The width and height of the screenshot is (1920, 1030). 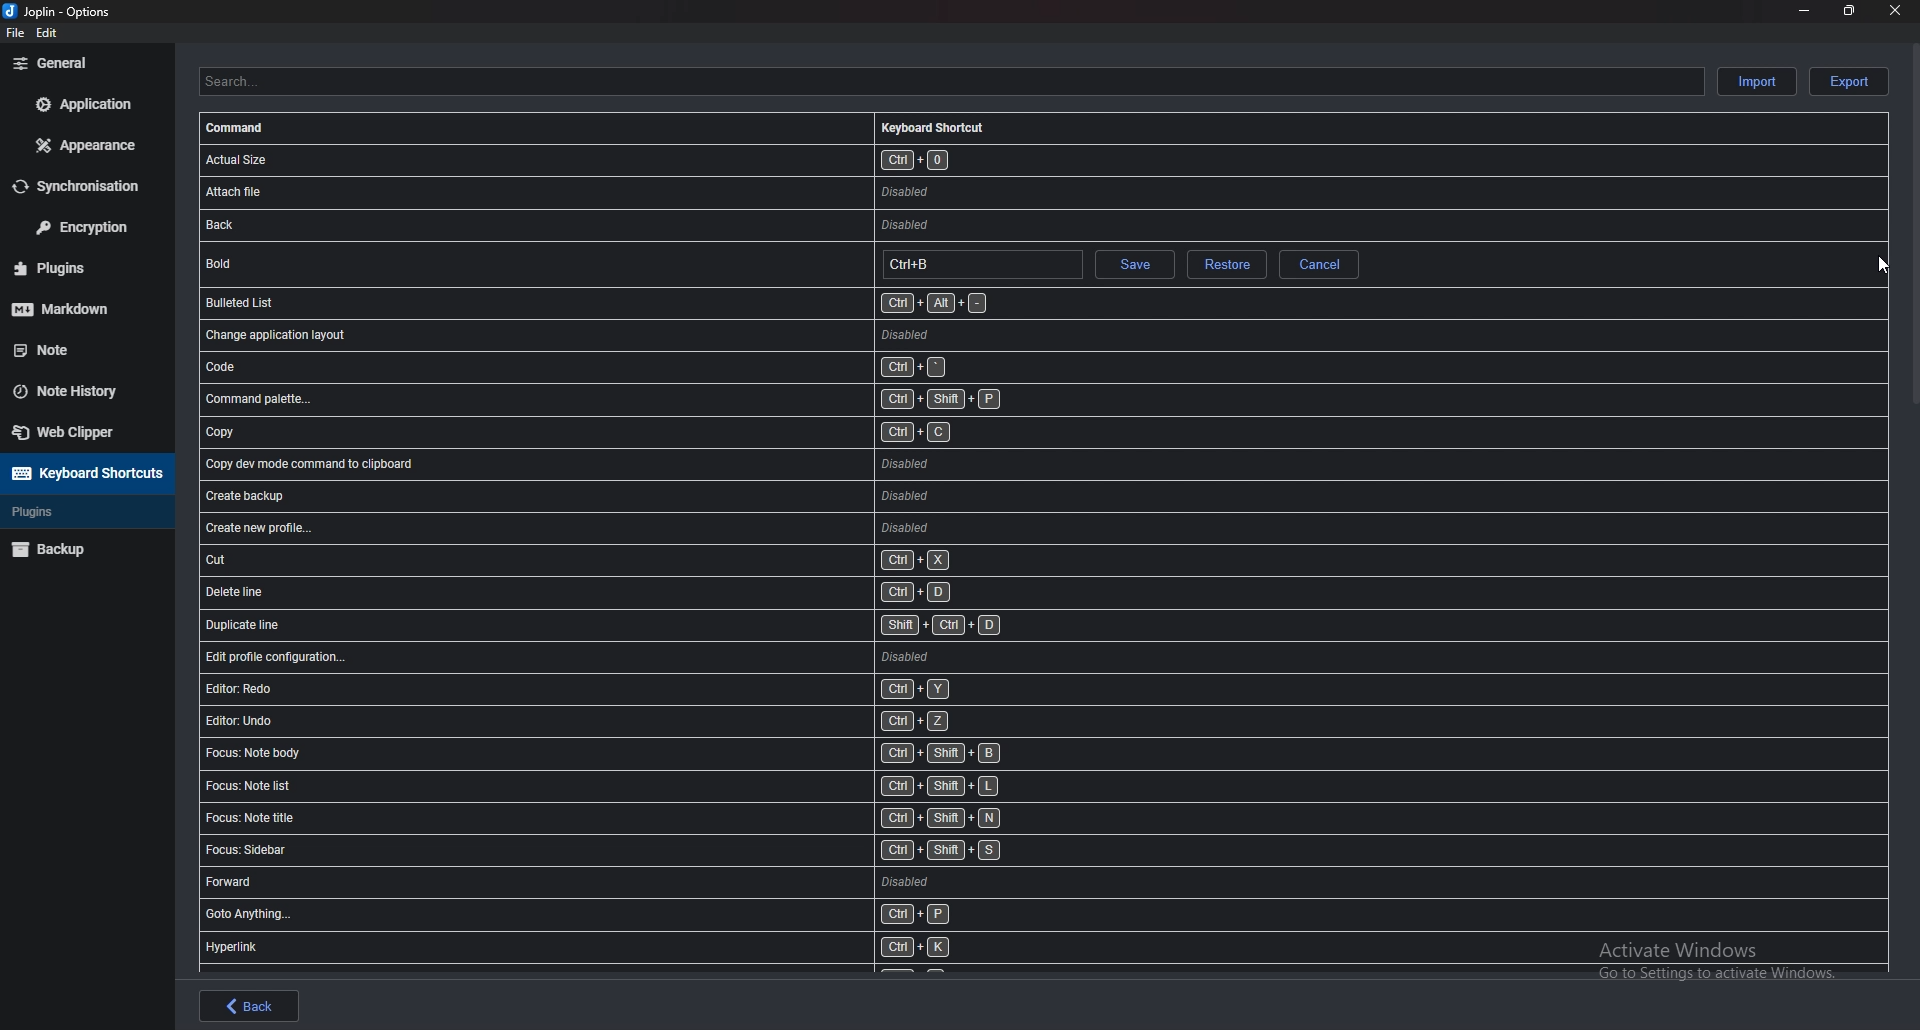 I want to click on Backup, so click(x=82, y=548).